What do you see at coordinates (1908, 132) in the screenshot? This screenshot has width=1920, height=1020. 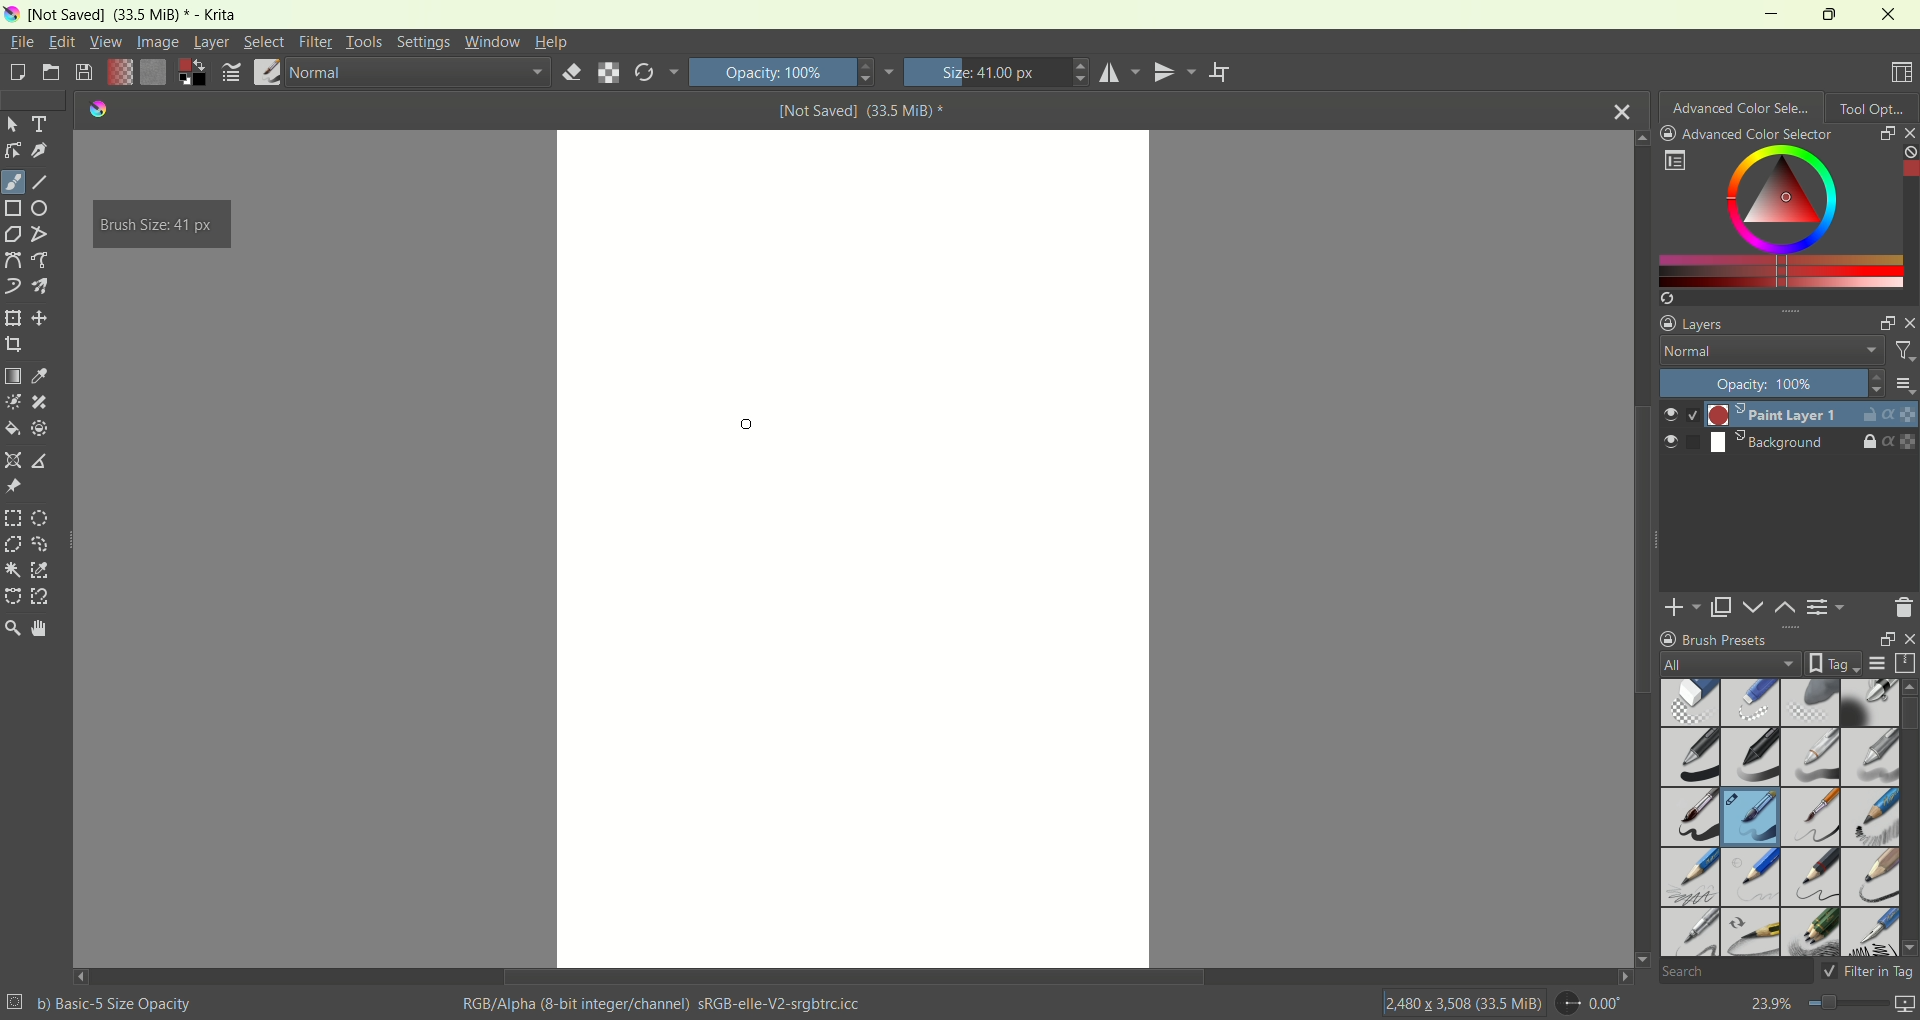 I see `close docker` at bounding box center [1908, 132].